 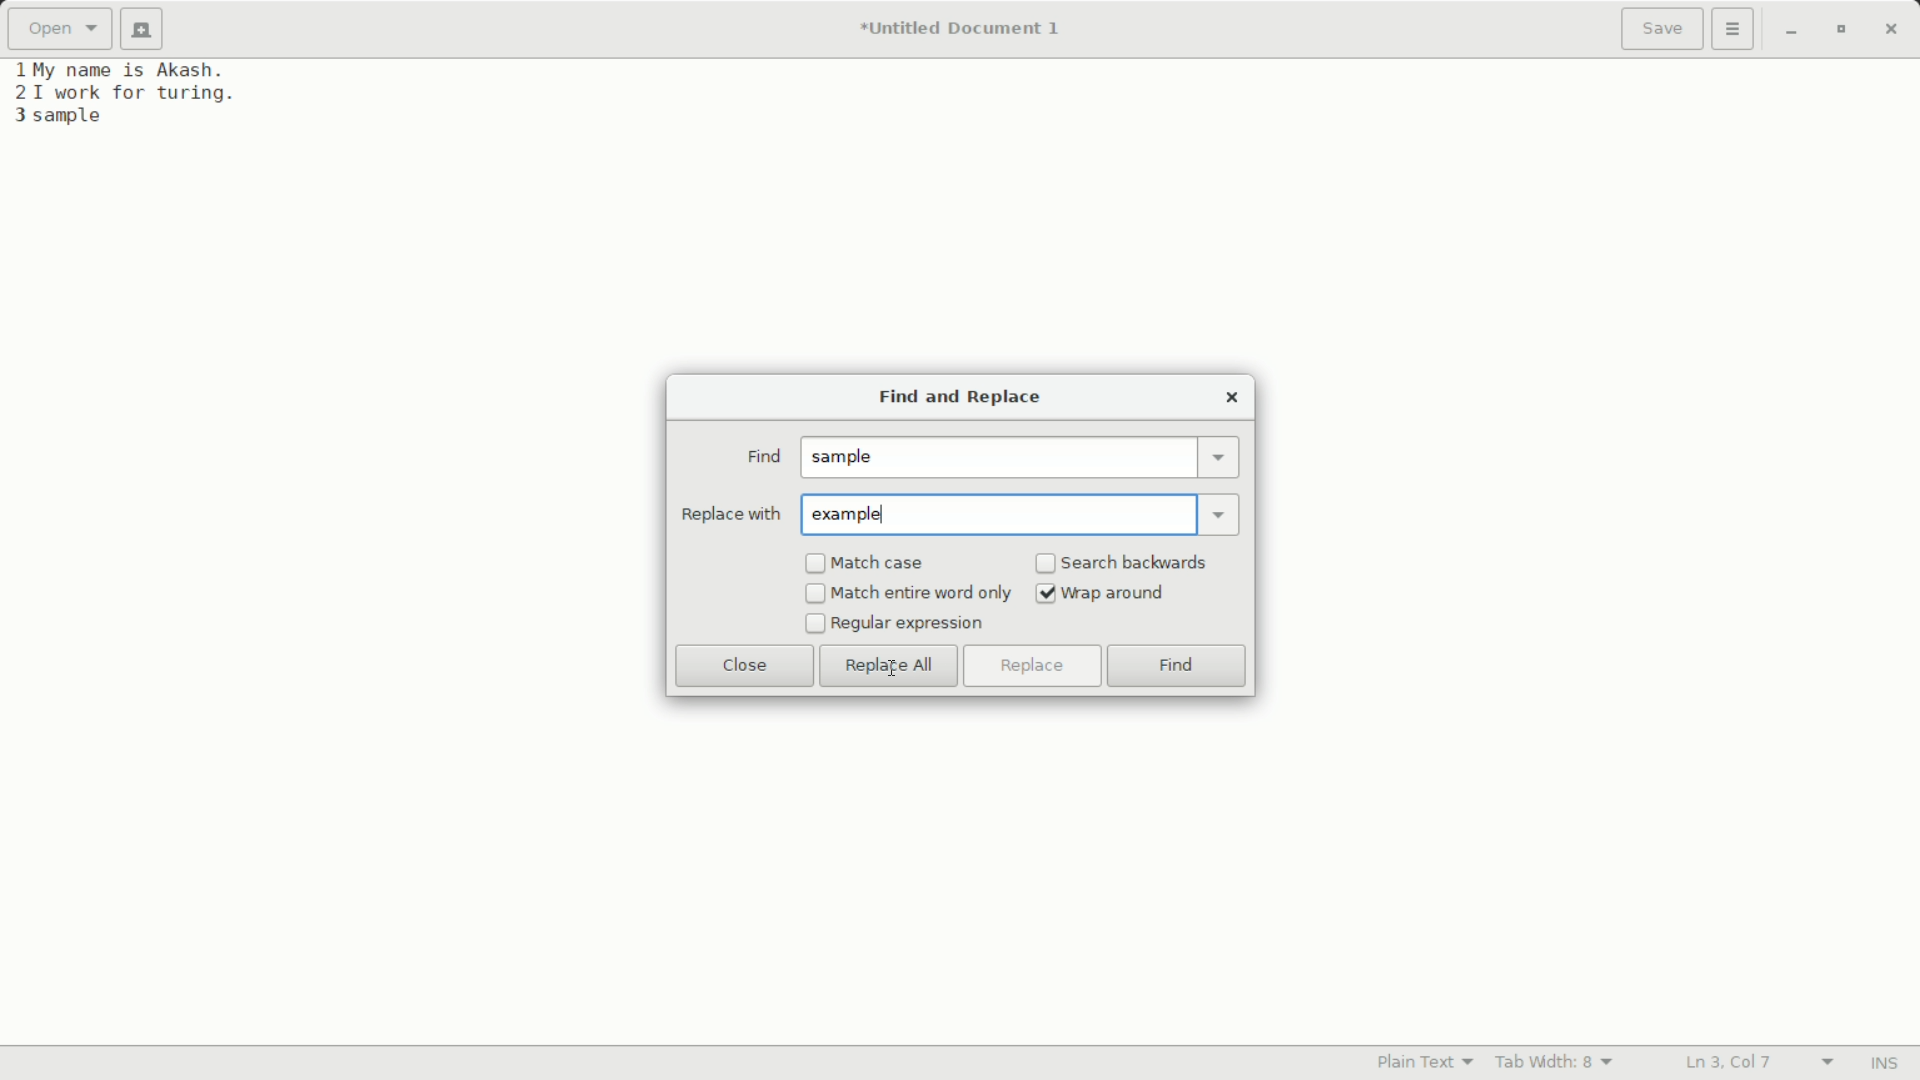 I want to click on Checked checkbox, so click(x=1046, y=594).